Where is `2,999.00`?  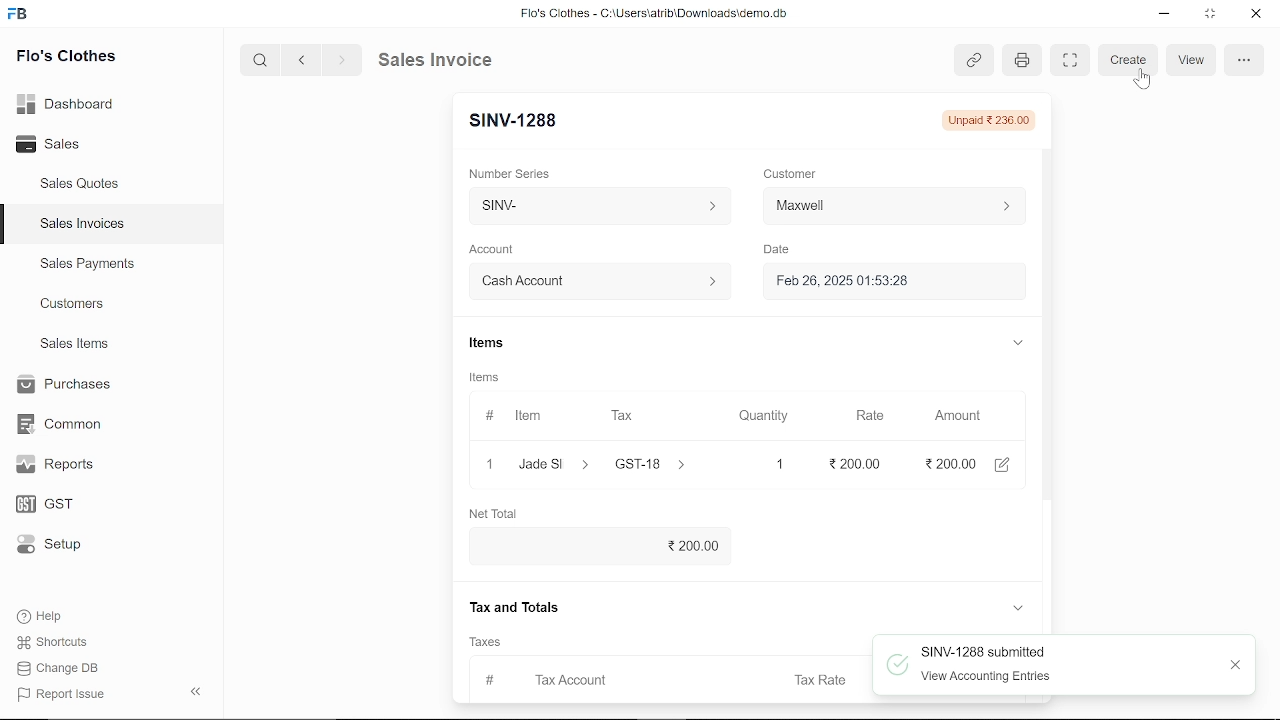 2,999.00 is located at coordinates (948, 463).